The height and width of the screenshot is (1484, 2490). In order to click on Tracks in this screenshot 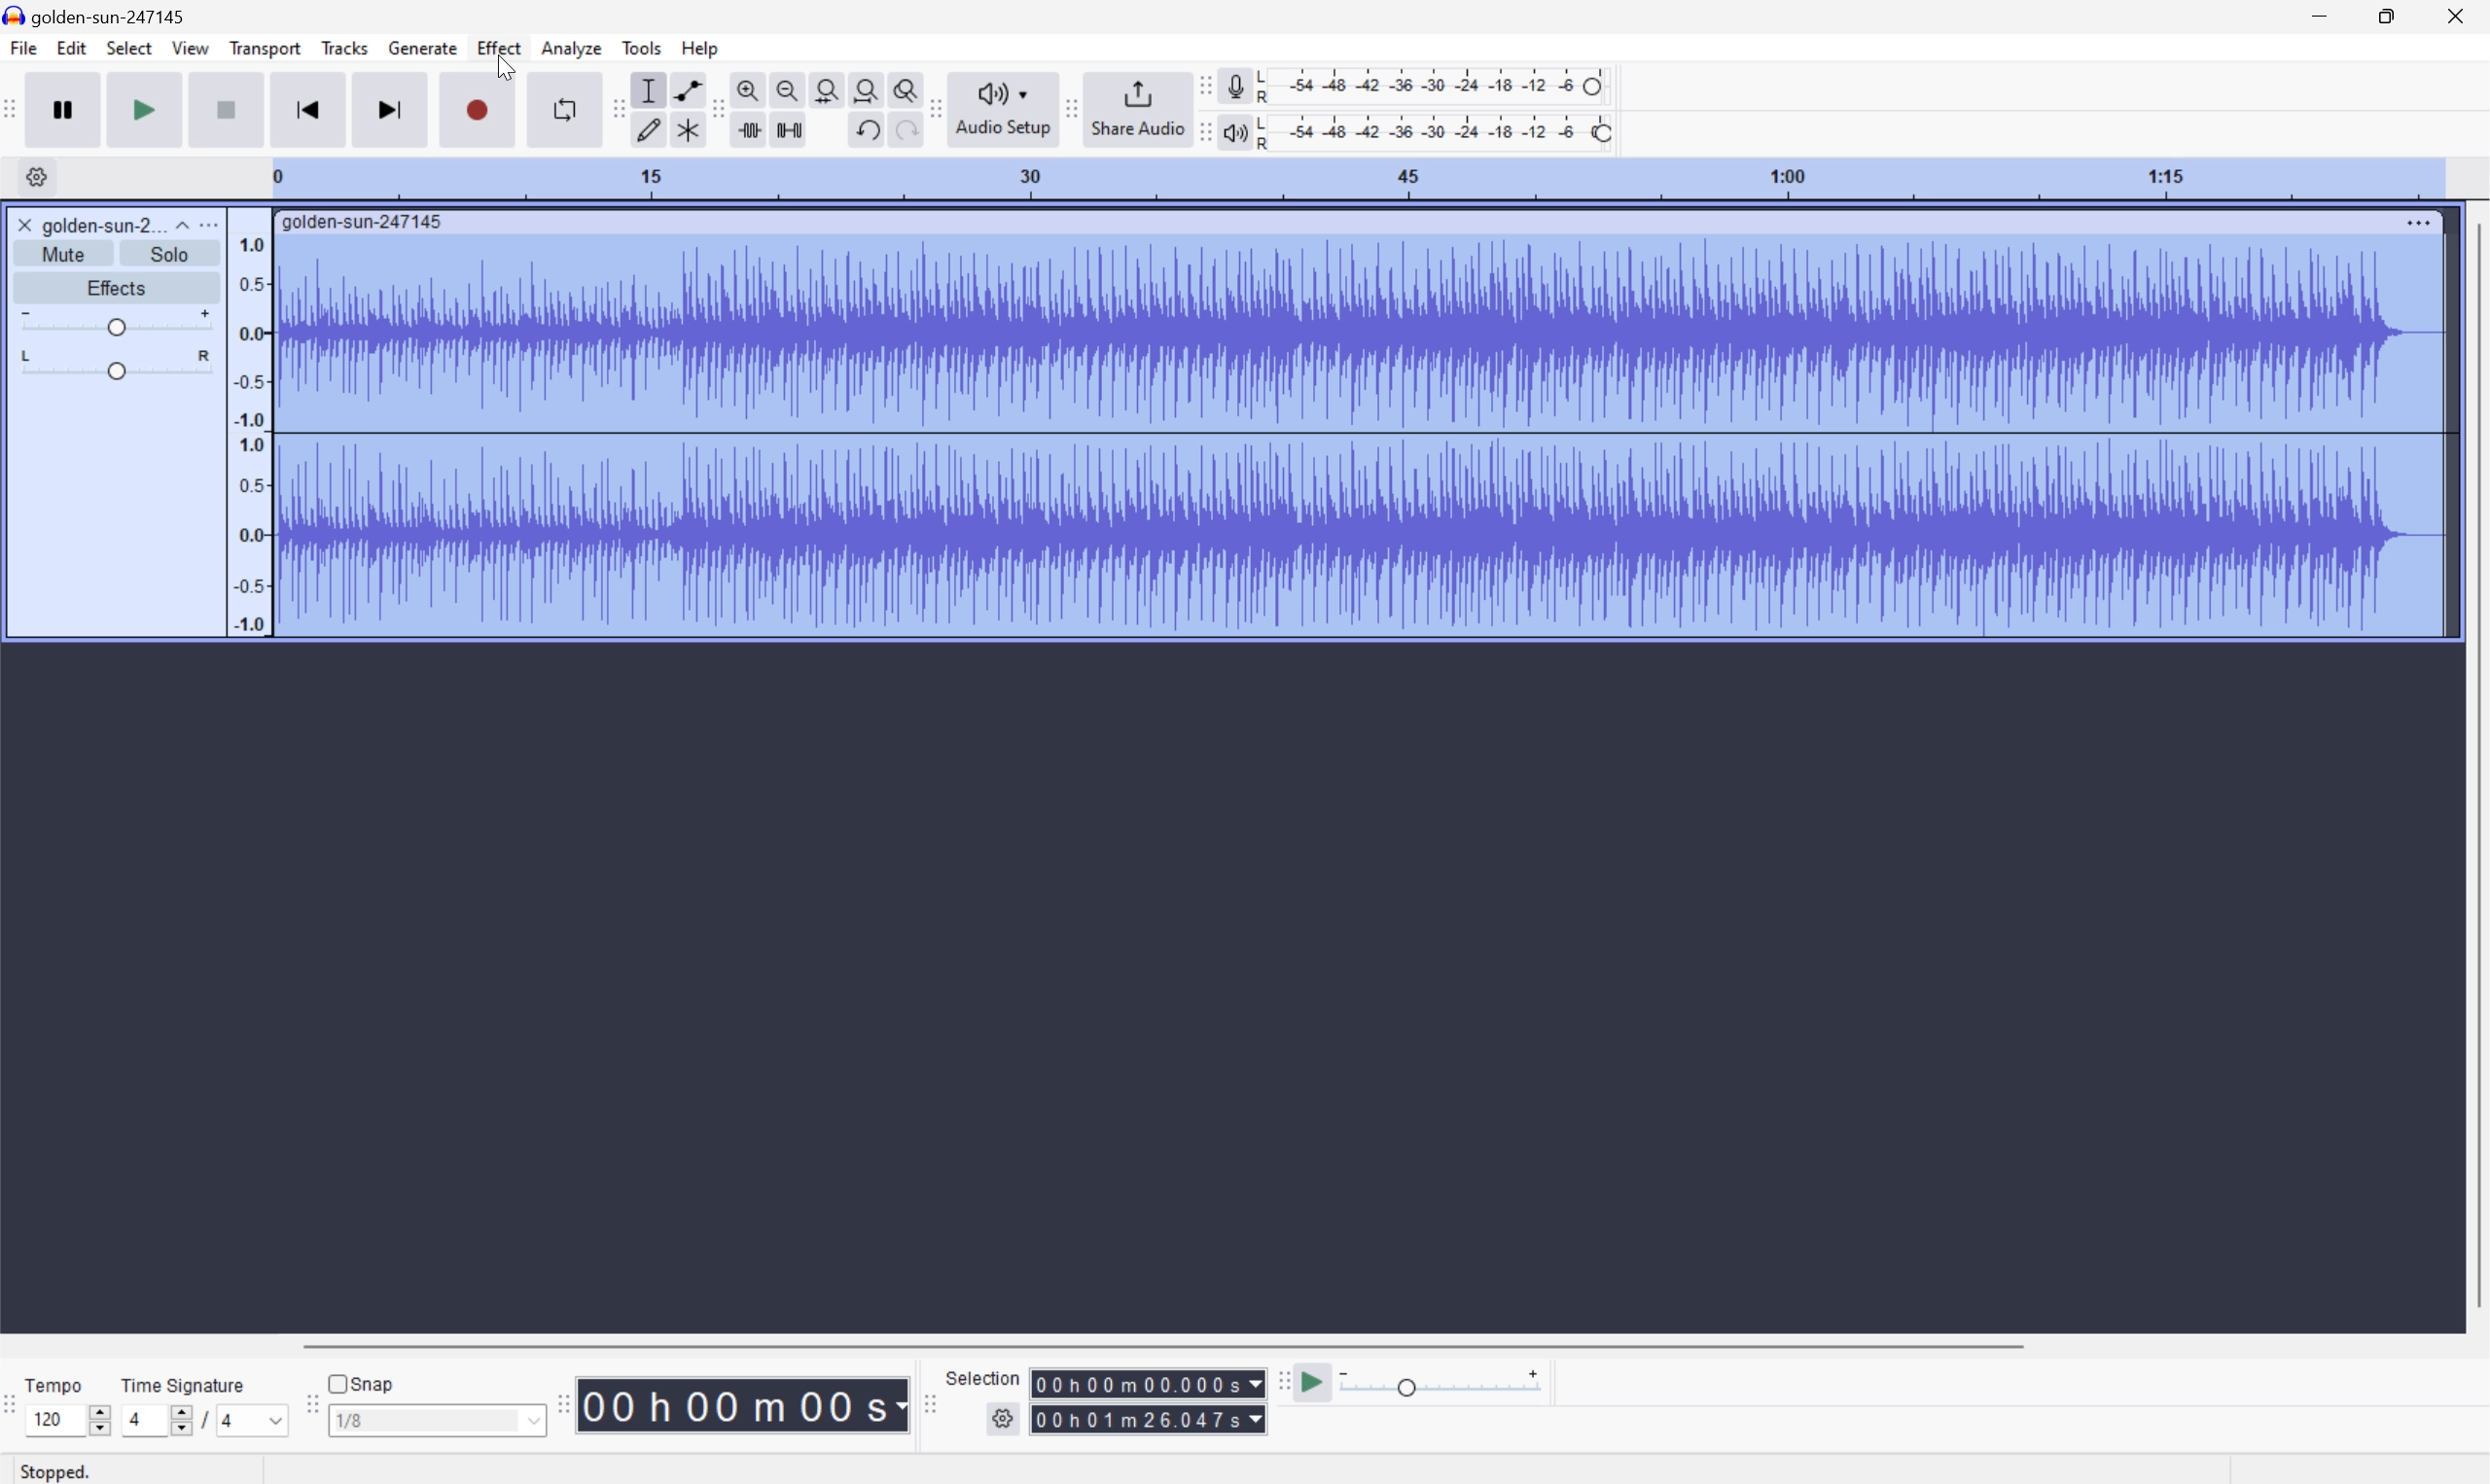, I will do `click(346, 46)`.